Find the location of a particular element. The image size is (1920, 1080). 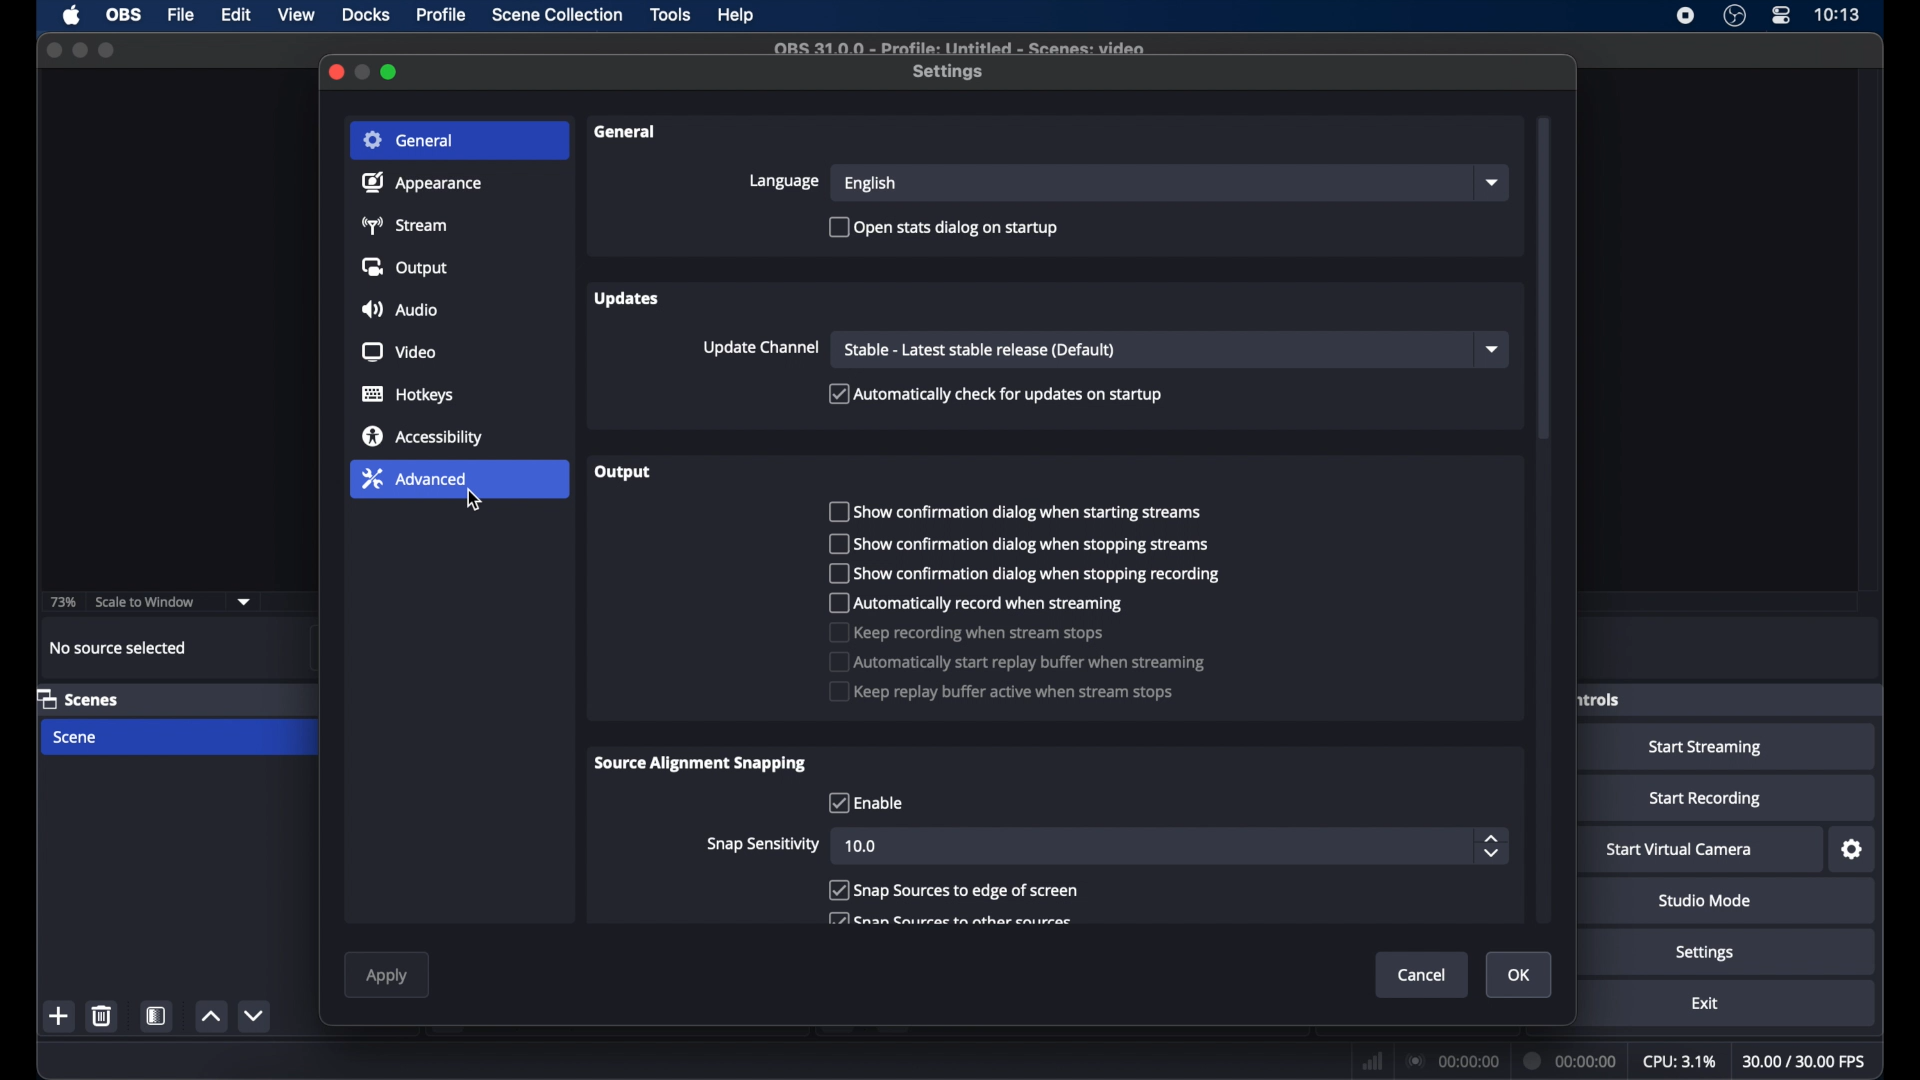

settings is located at coordinates (1706, 954).